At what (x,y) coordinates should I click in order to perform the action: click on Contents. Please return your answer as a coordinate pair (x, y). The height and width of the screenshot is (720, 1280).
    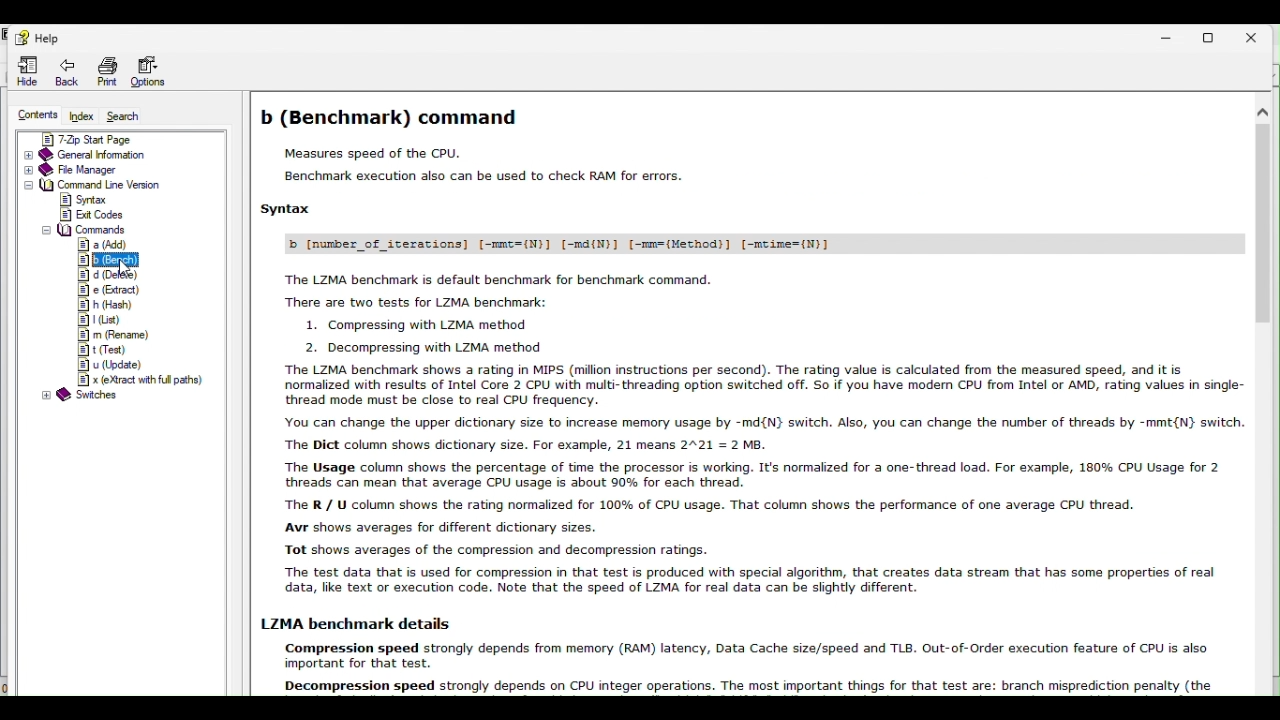
    Looking at the image, I should click on (38, 116).